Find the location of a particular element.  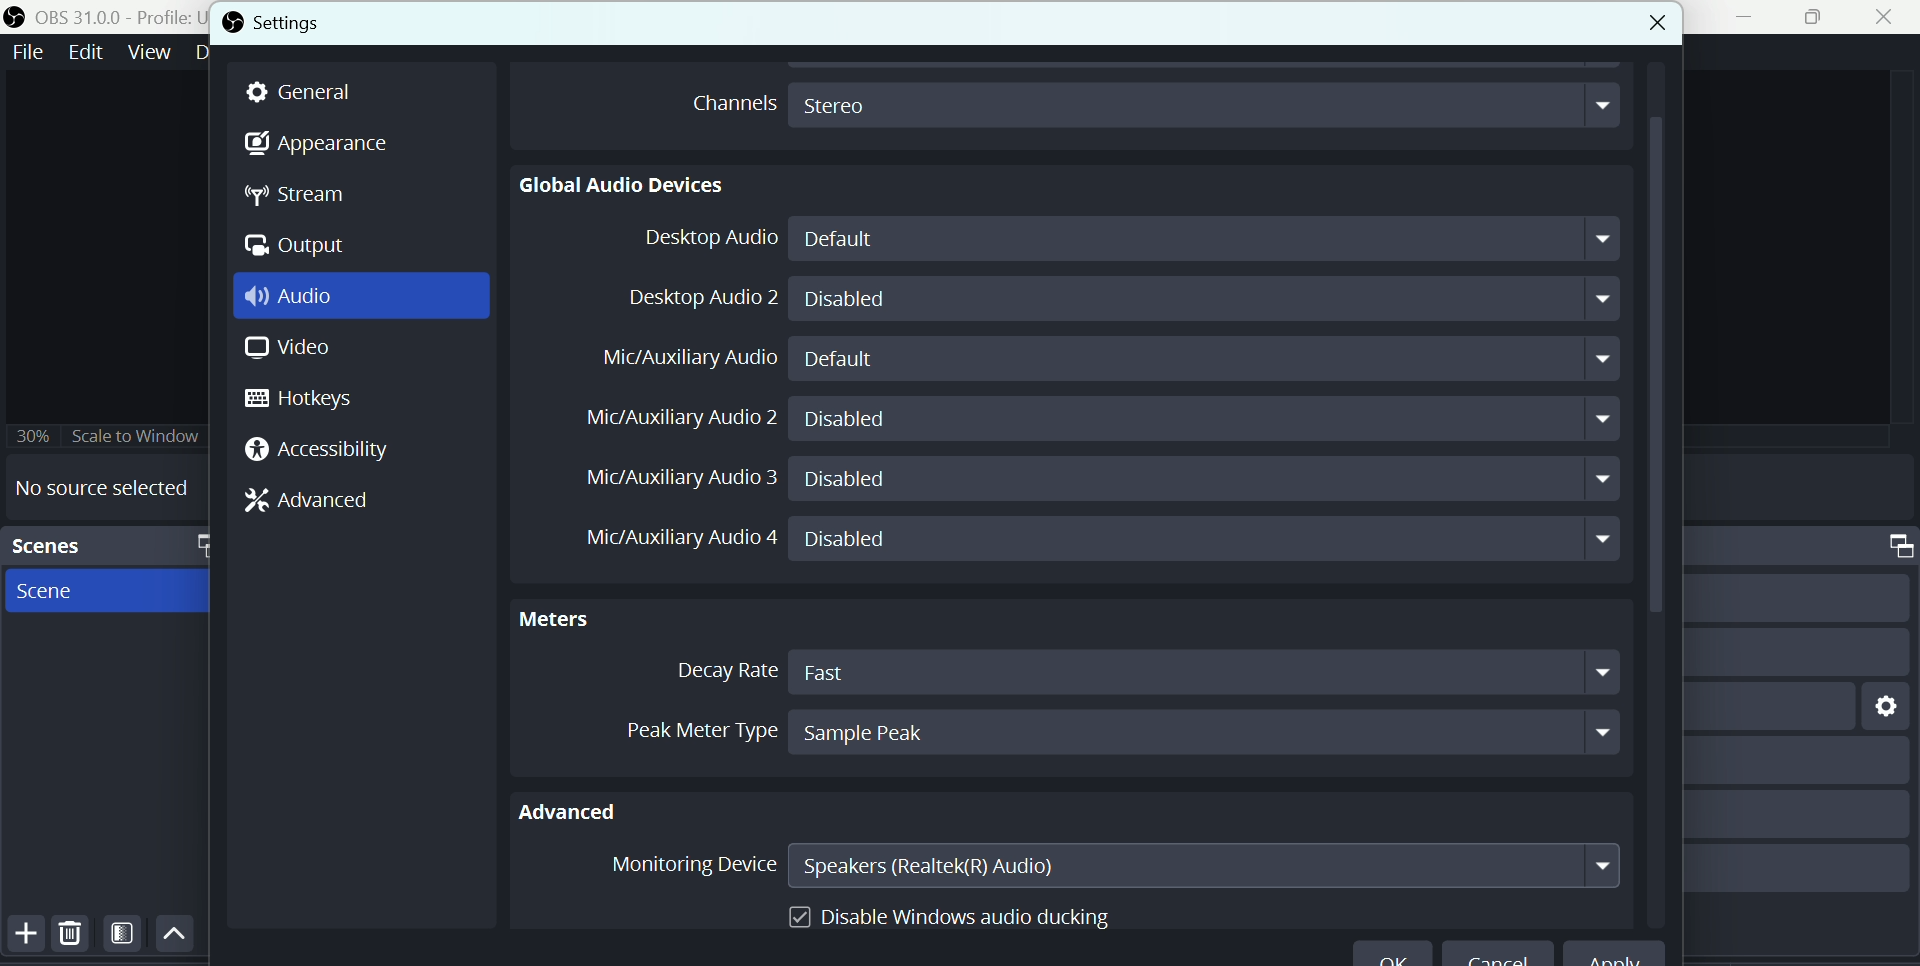

vertical scrollbar is located at coordinates (1656, 497).